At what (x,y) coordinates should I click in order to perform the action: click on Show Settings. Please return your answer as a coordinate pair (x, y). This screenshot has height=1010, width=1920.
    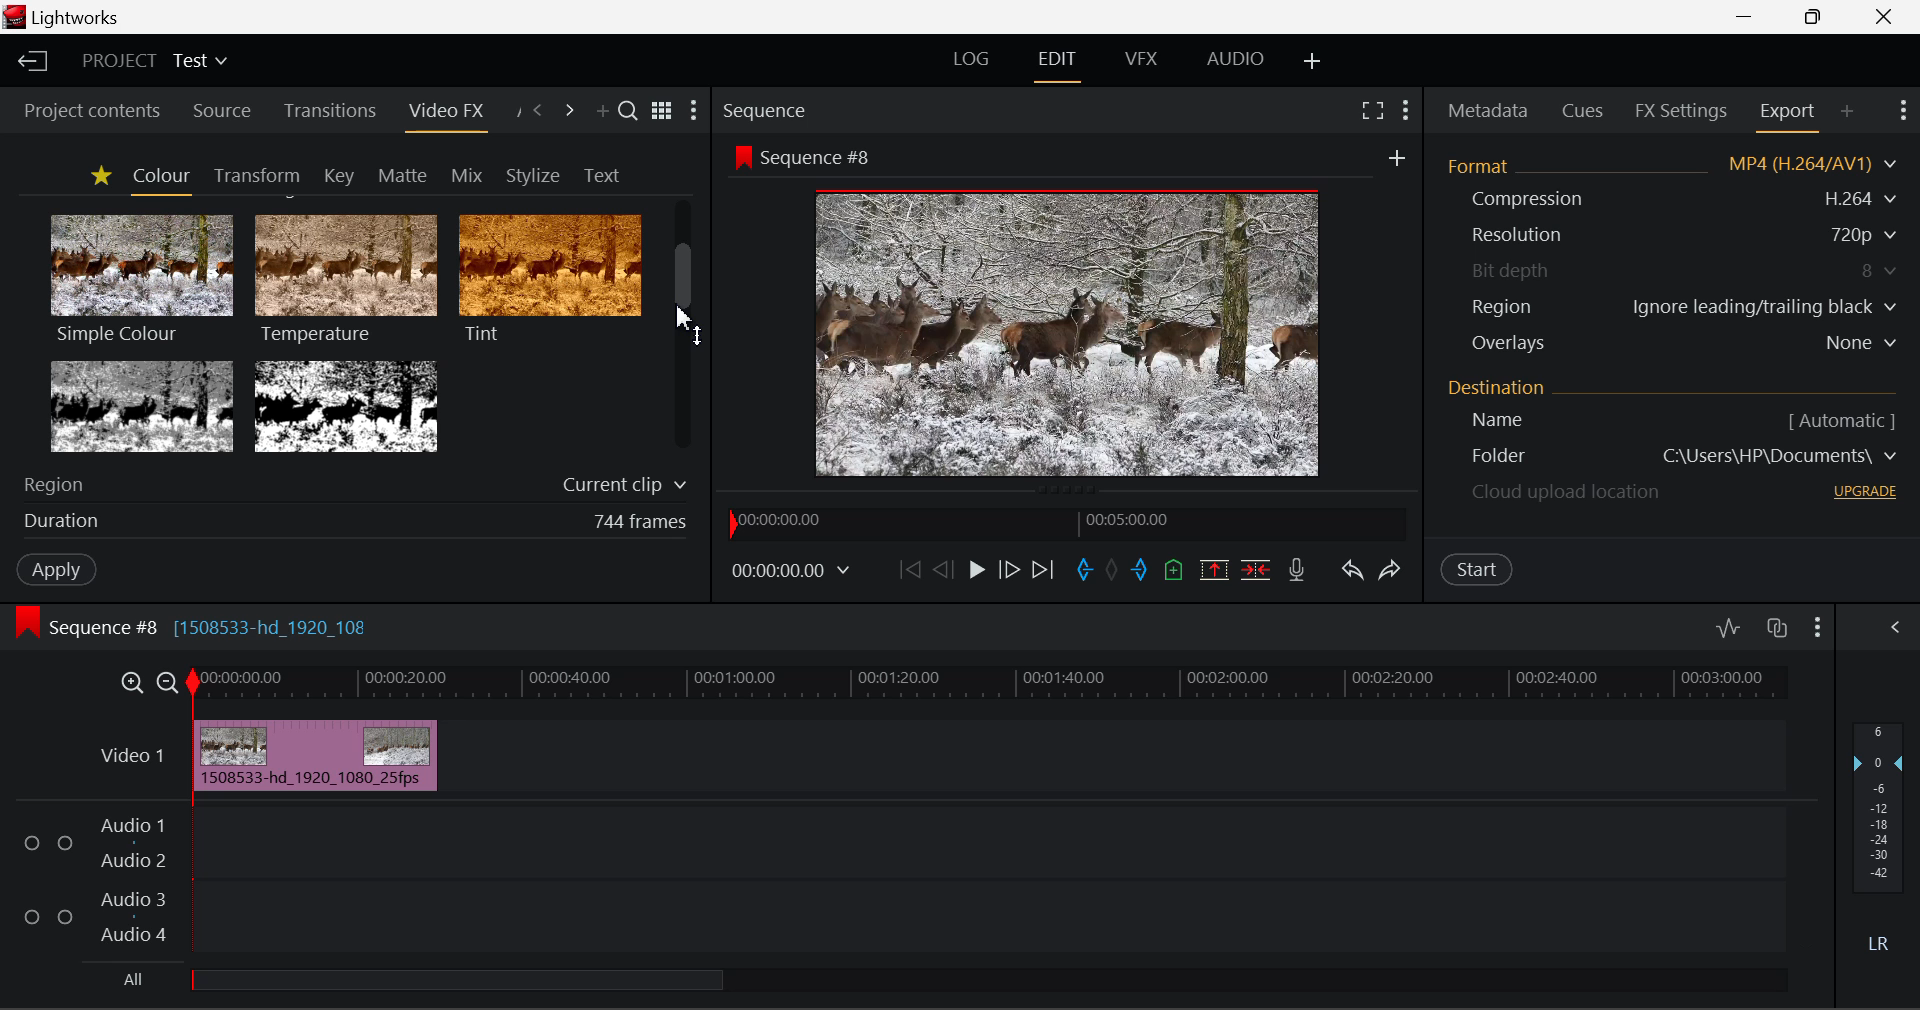
    Looking at the image, I should click on (1404, 112).